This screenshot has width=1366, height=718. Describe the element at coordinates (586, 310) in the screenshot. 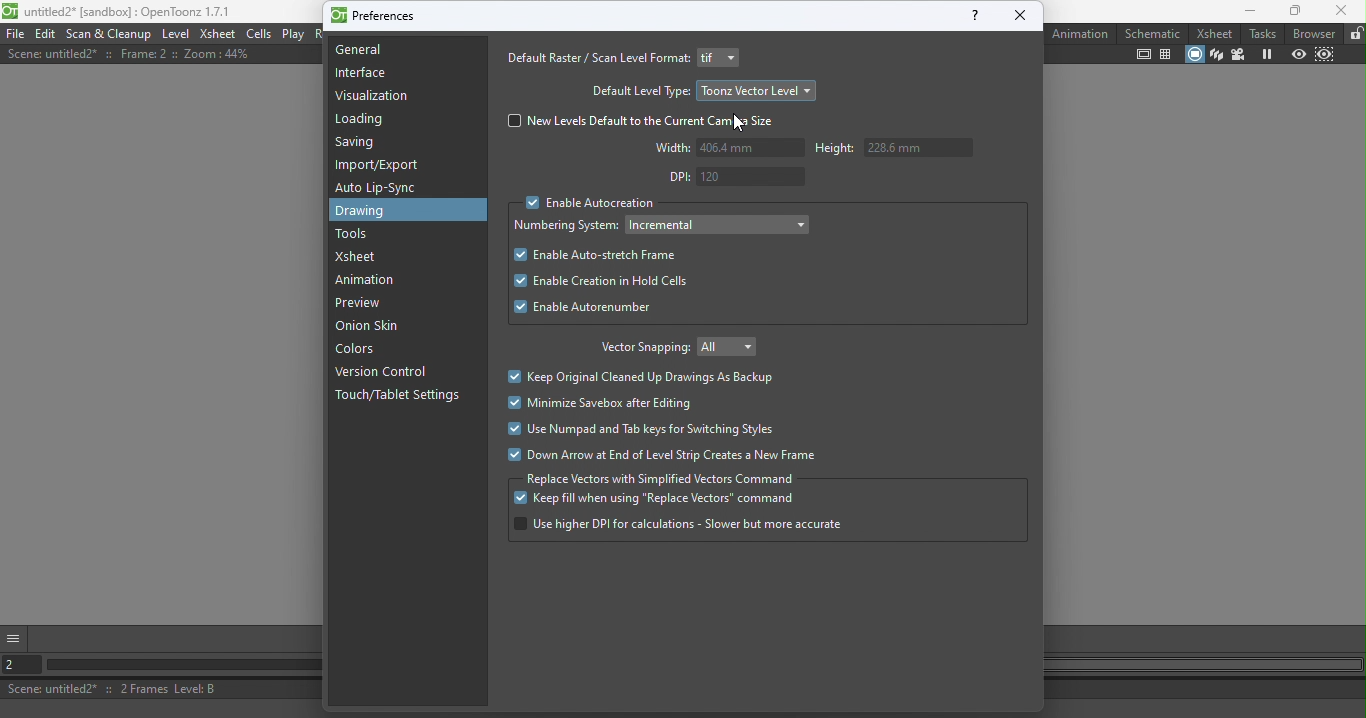

I see `Enable autorenumber` at that location.